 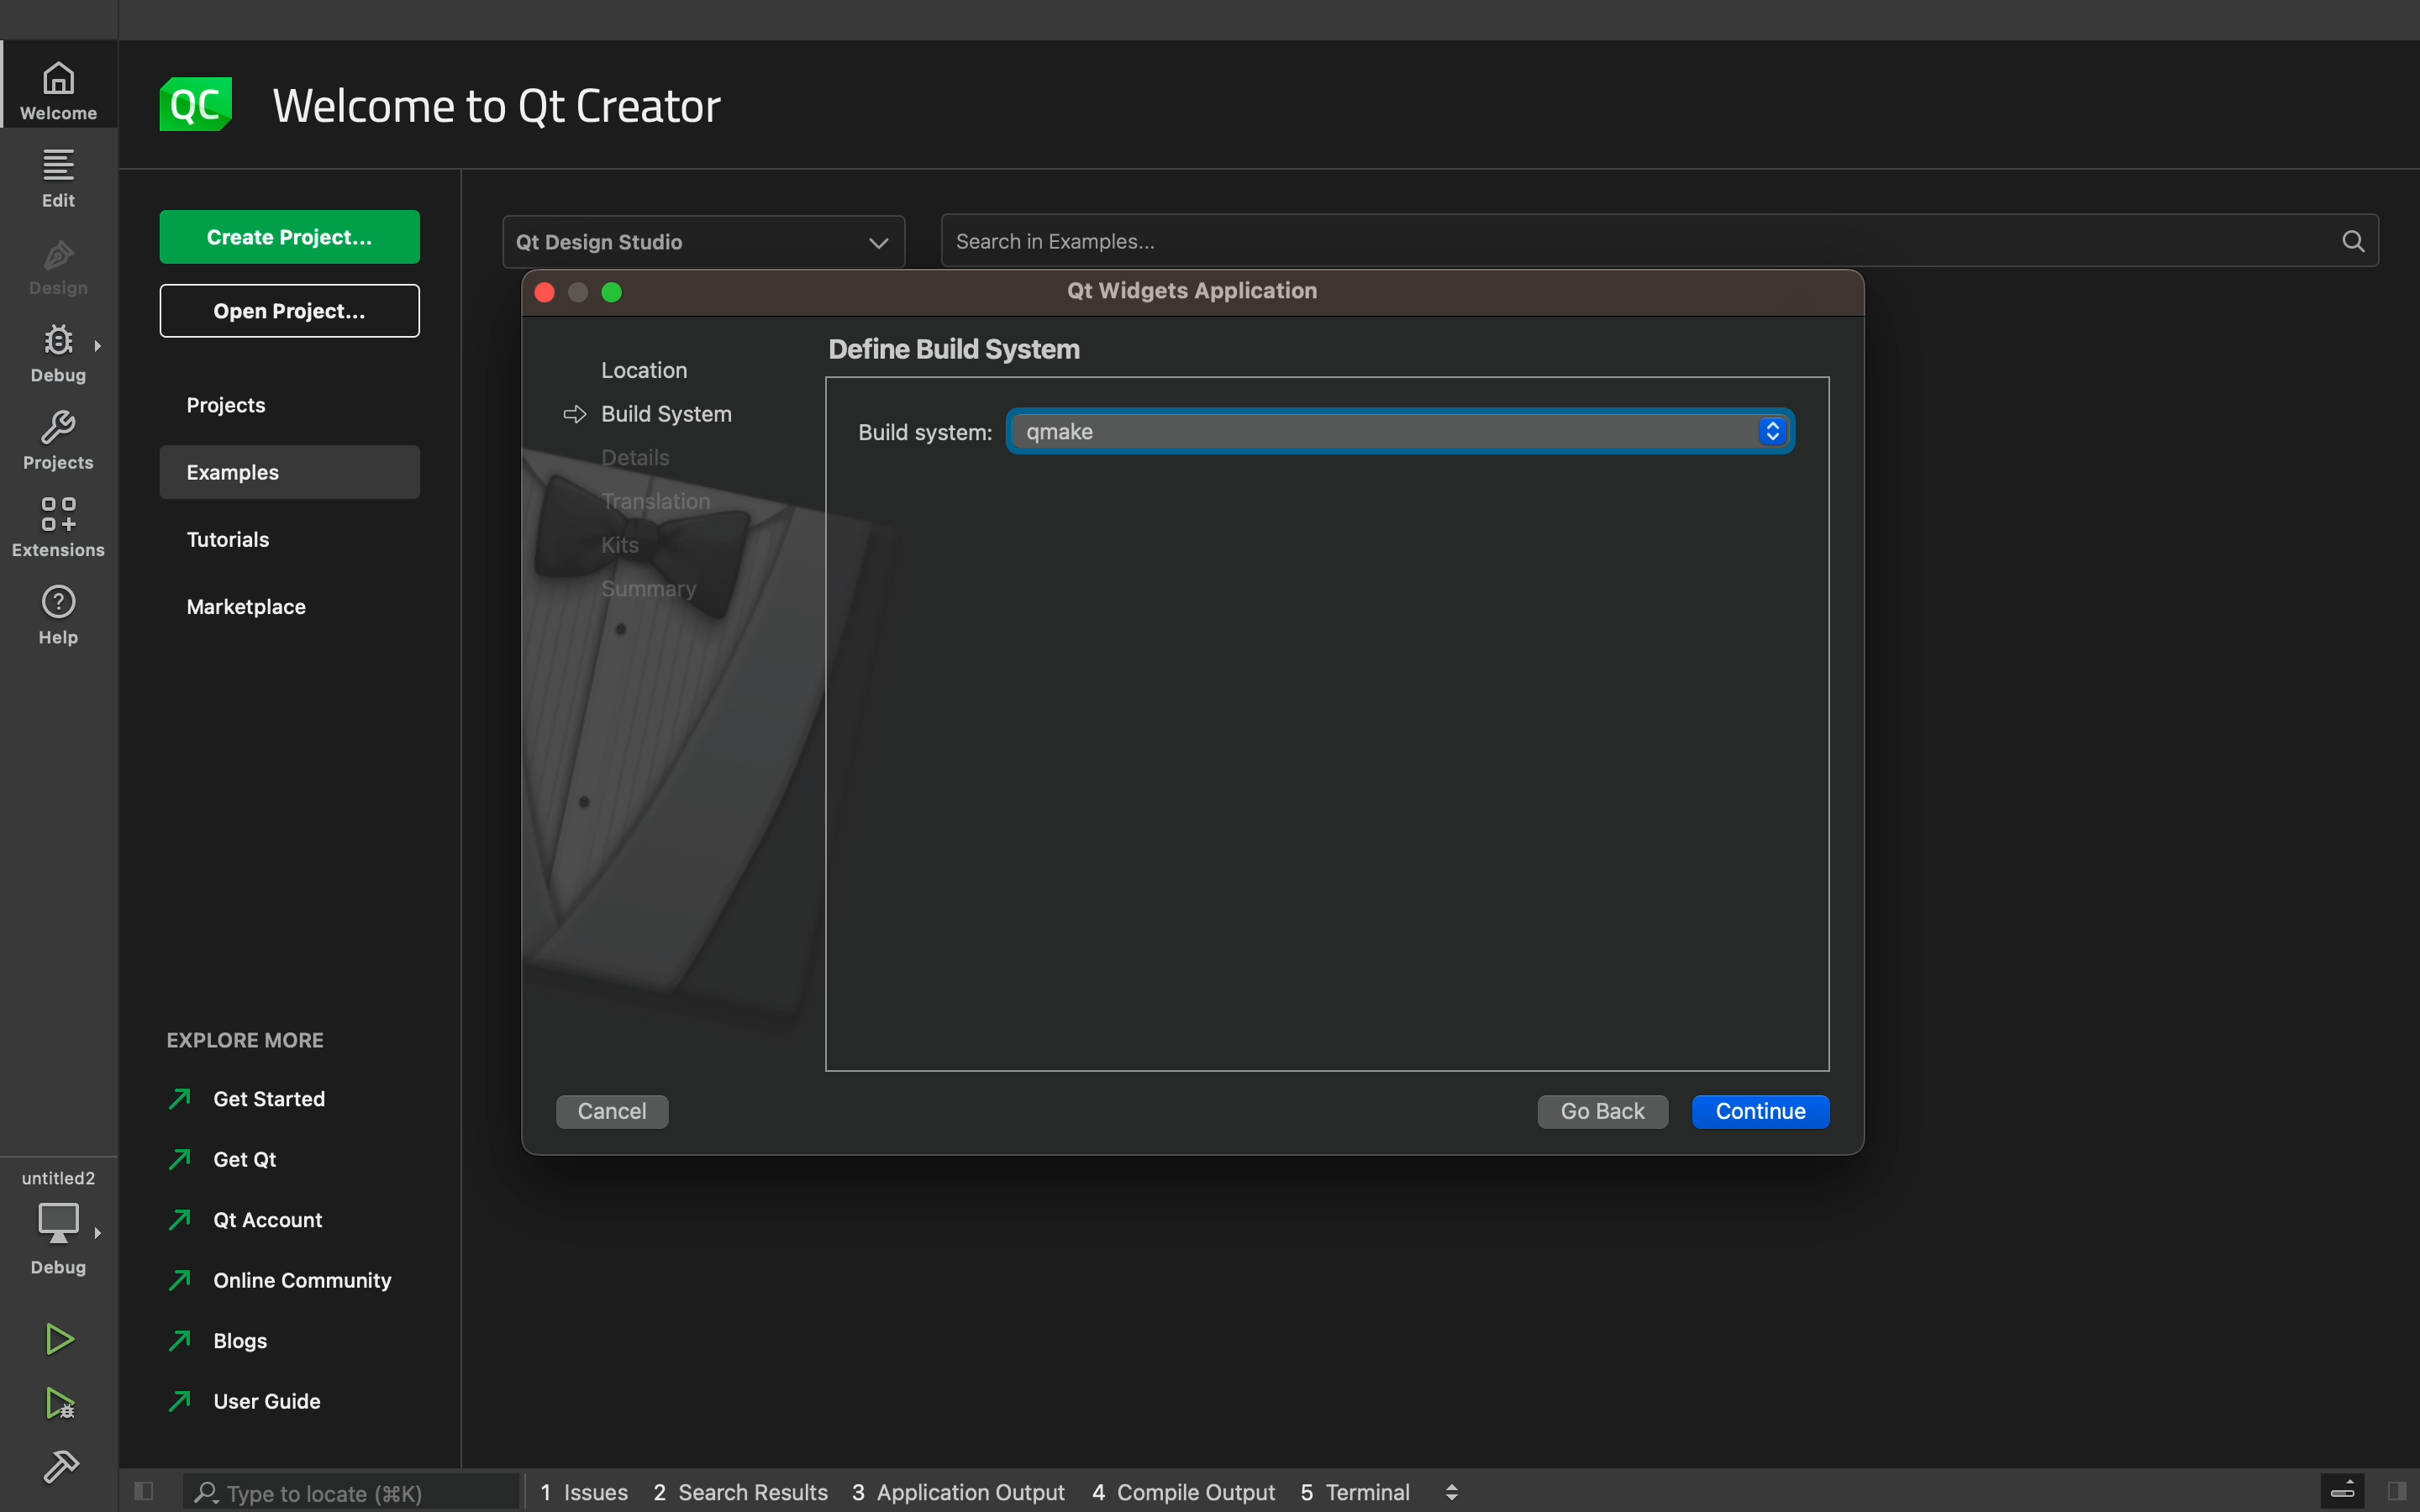 I want to click on increase/decrease arrows, so click(x=1462, y=1489).